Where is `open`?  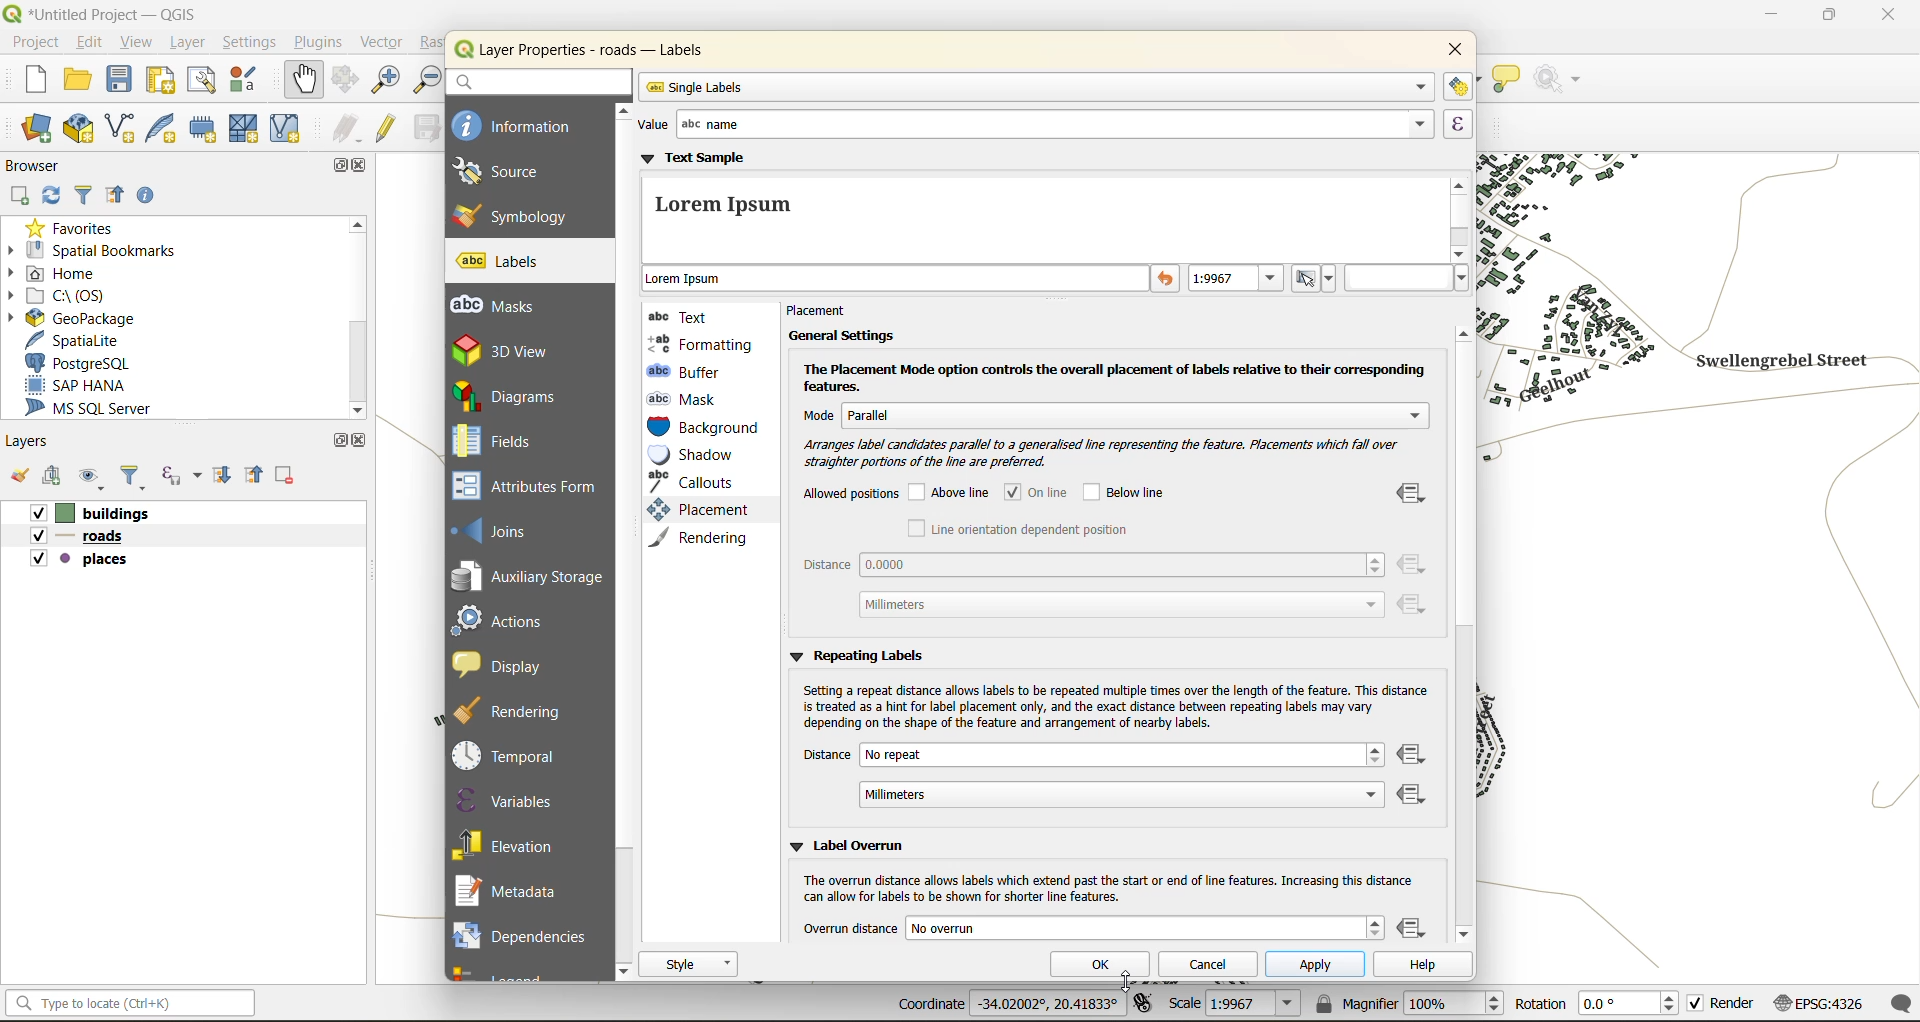 open is located at coordinates (81, 80).